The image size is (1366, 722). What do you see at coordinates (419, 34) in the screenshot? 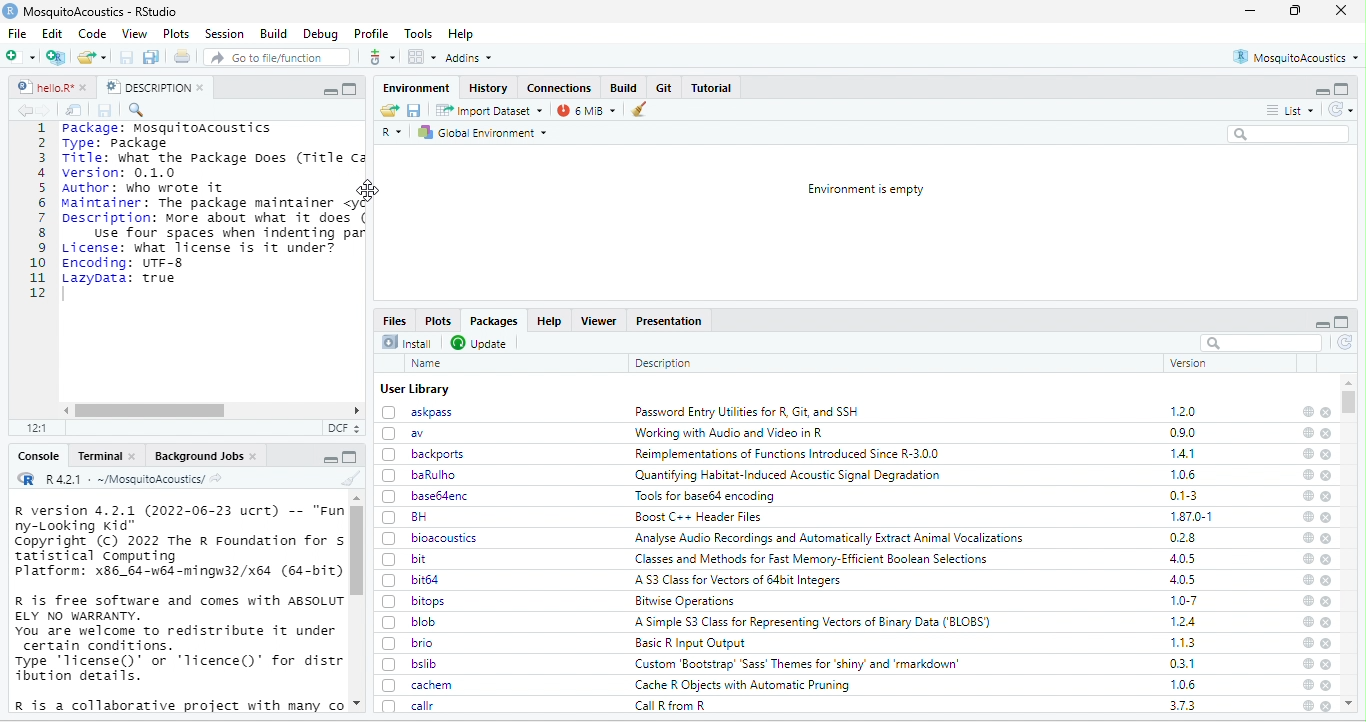
I see `Tools` at bounding box center [419, 34].